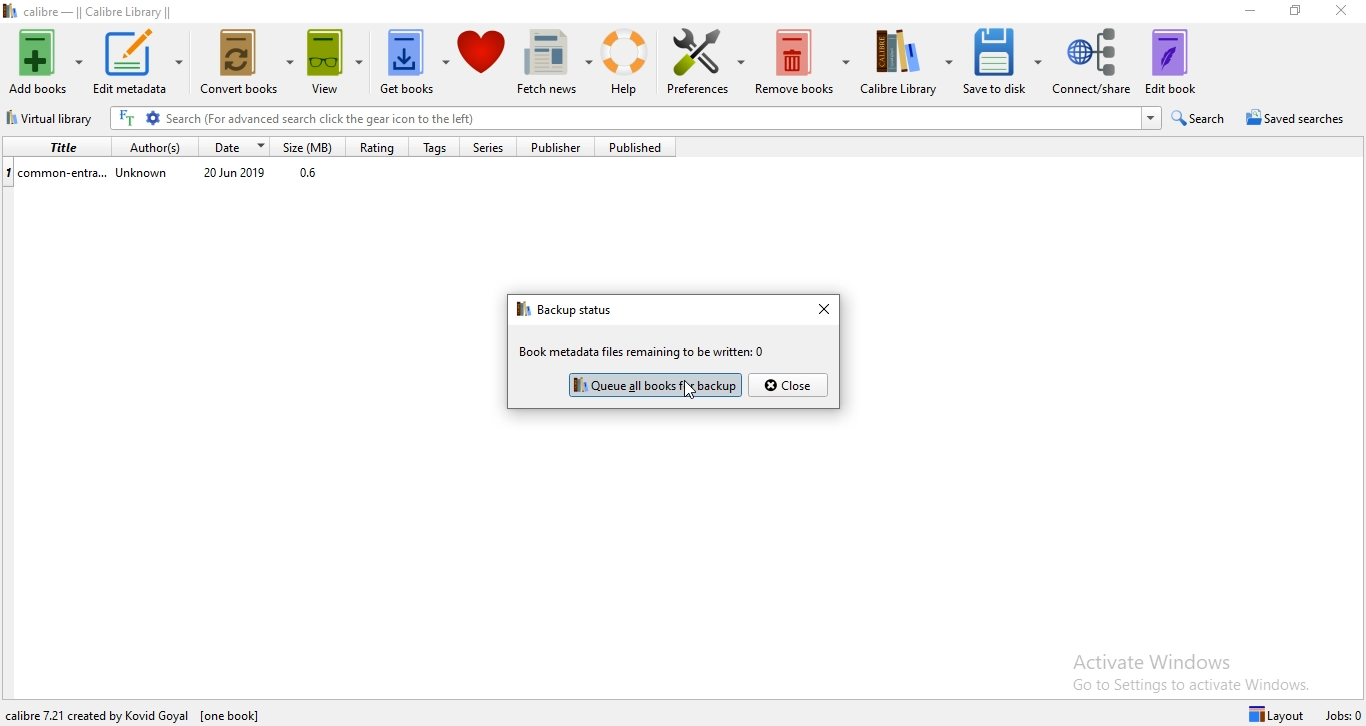 This screenshot has width=1366, height=726. Describe the element at coordinates (112, 11) in the screenshot. I see `calibre - || Calibre Library ||` at that location.